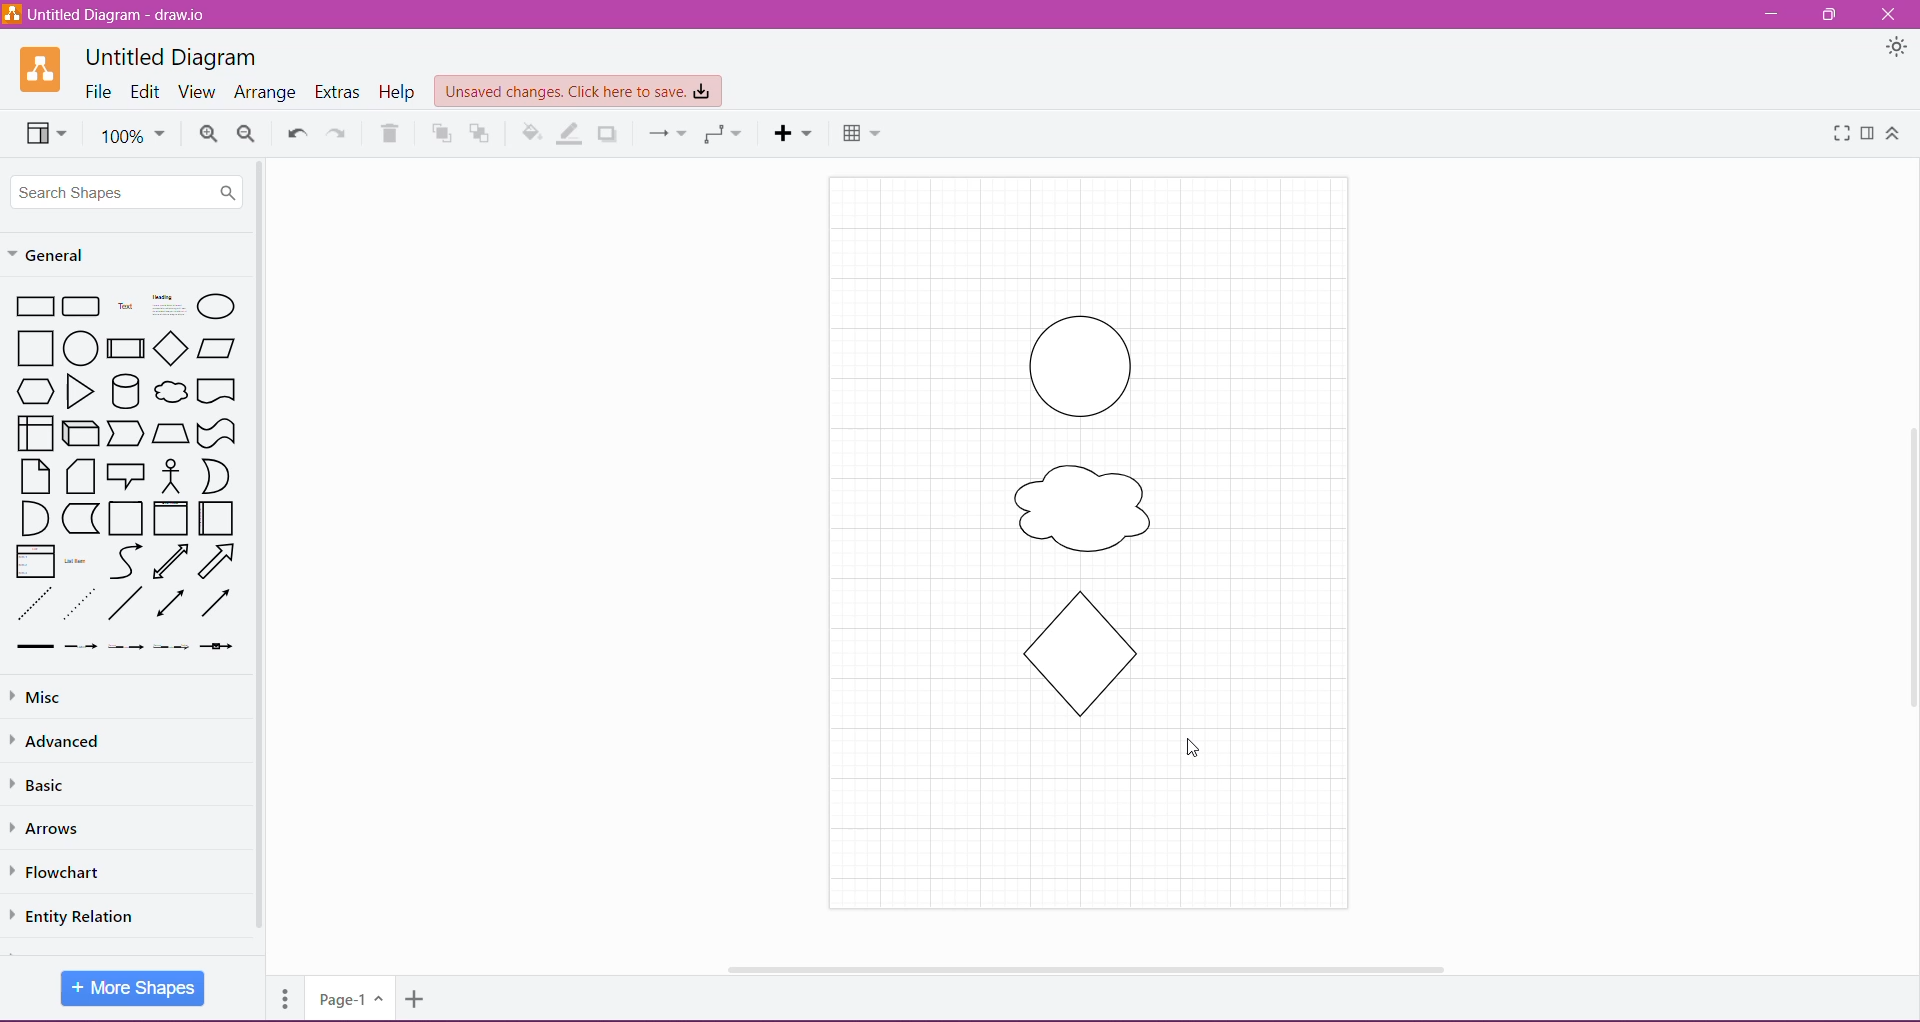 The width and height of the screenshot is (1920, 1022). Describe the element at coordinates (390, 133) in the screenshot. I see `Delete` at that location.